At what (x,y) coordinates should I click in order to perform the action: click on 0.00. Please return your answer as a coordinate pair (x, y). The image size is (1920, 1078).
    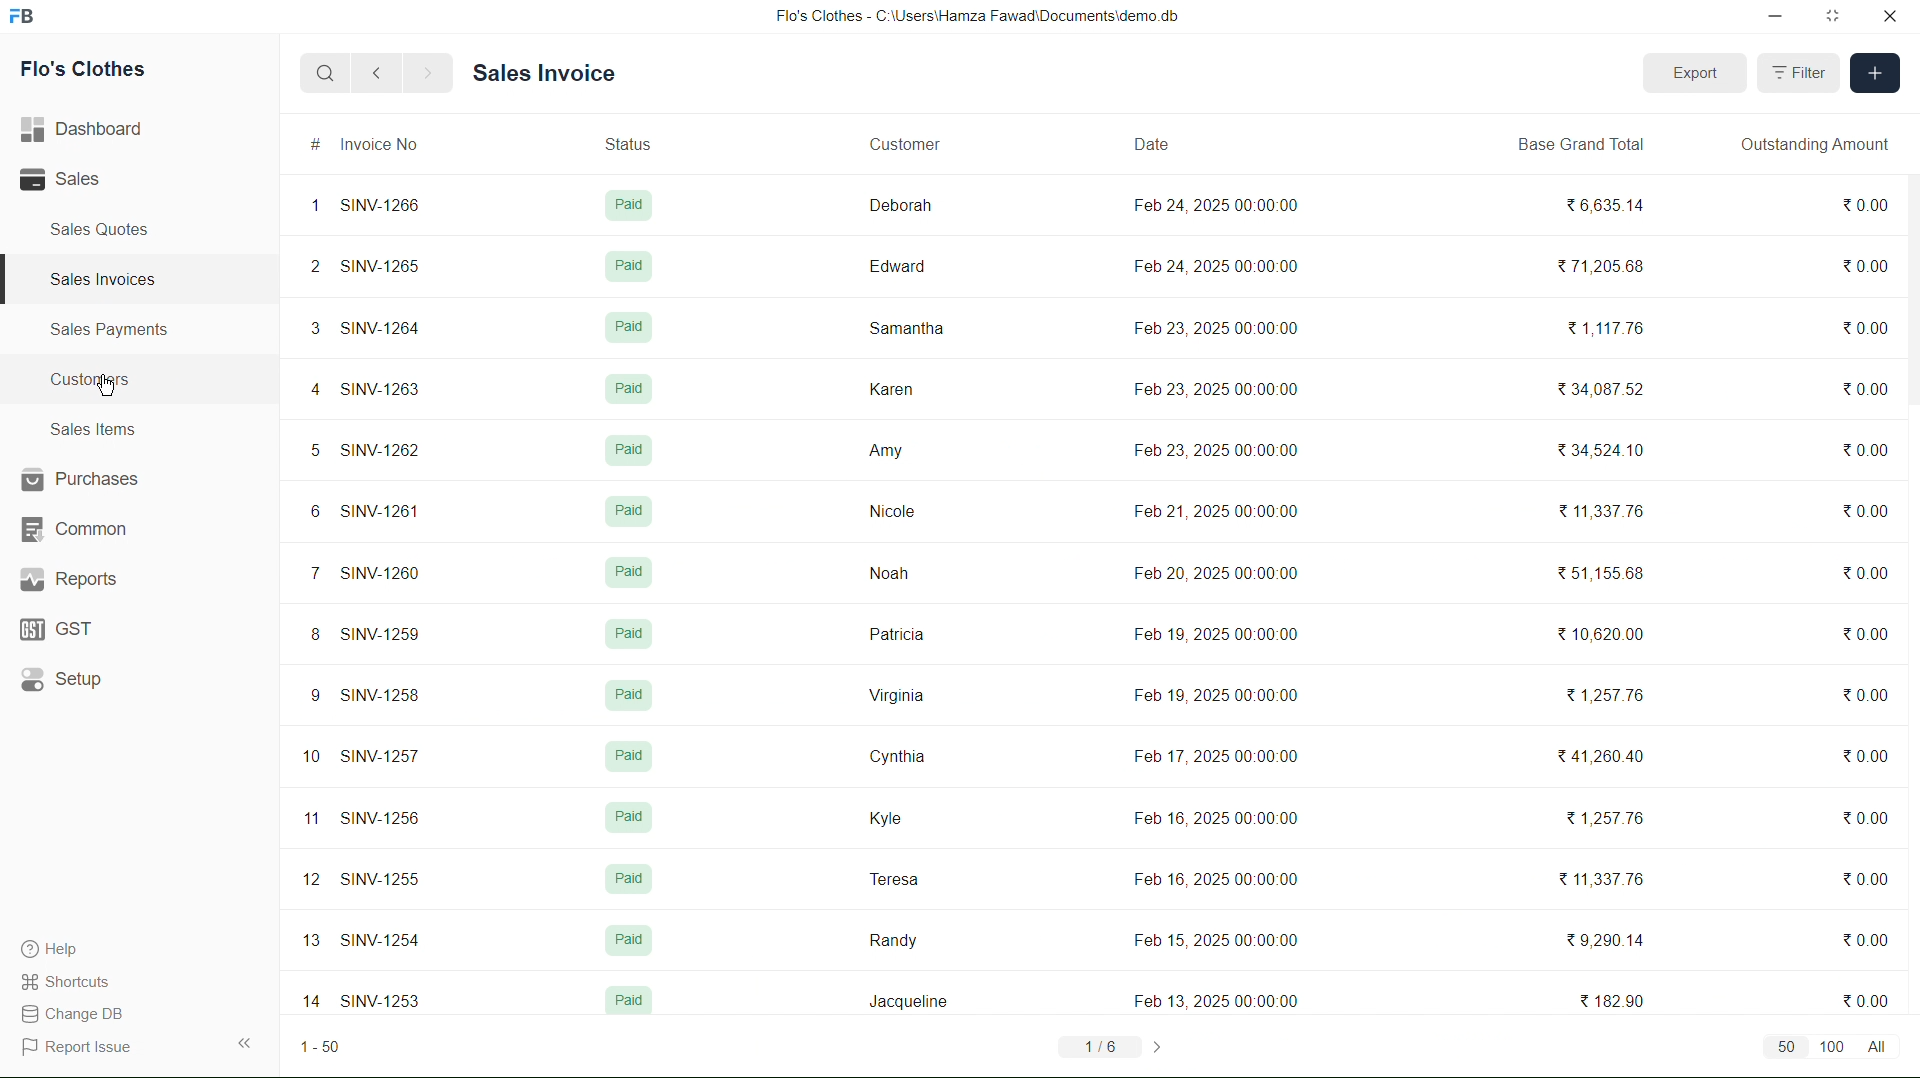
    Looking at the image, I should click on (1868, 268).